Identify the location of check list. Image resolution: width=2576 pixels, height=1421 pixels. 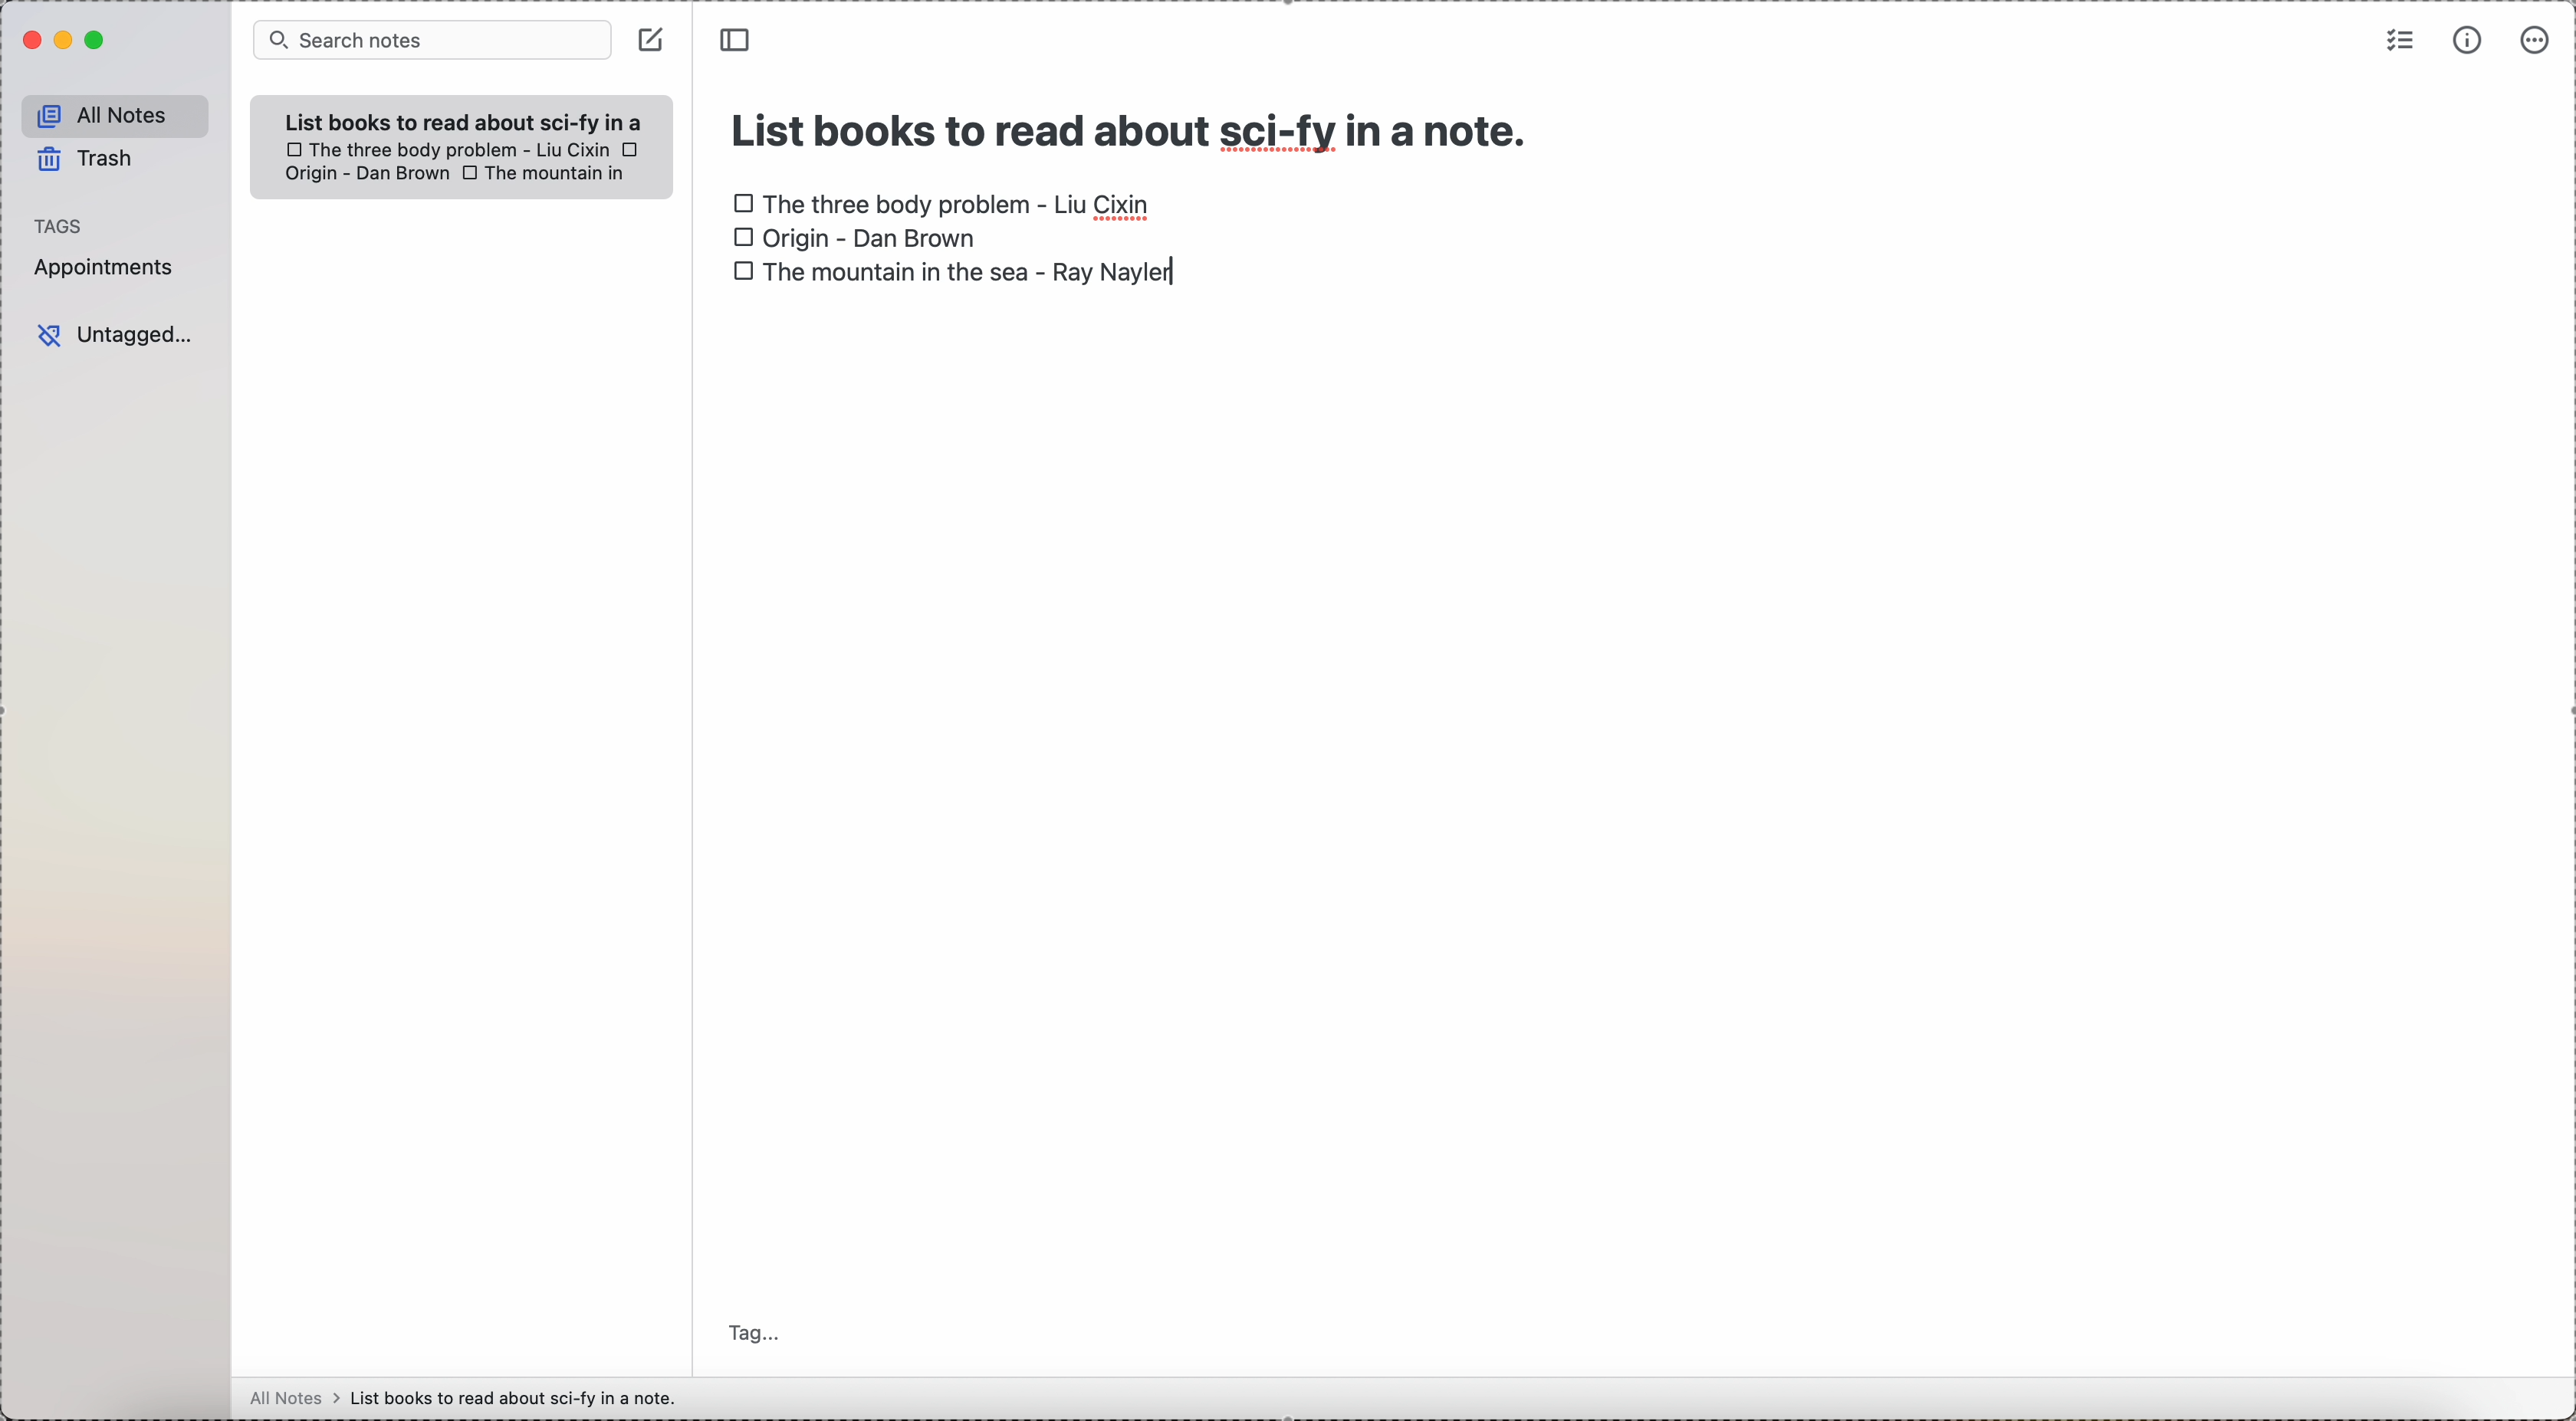
(2400, 40).